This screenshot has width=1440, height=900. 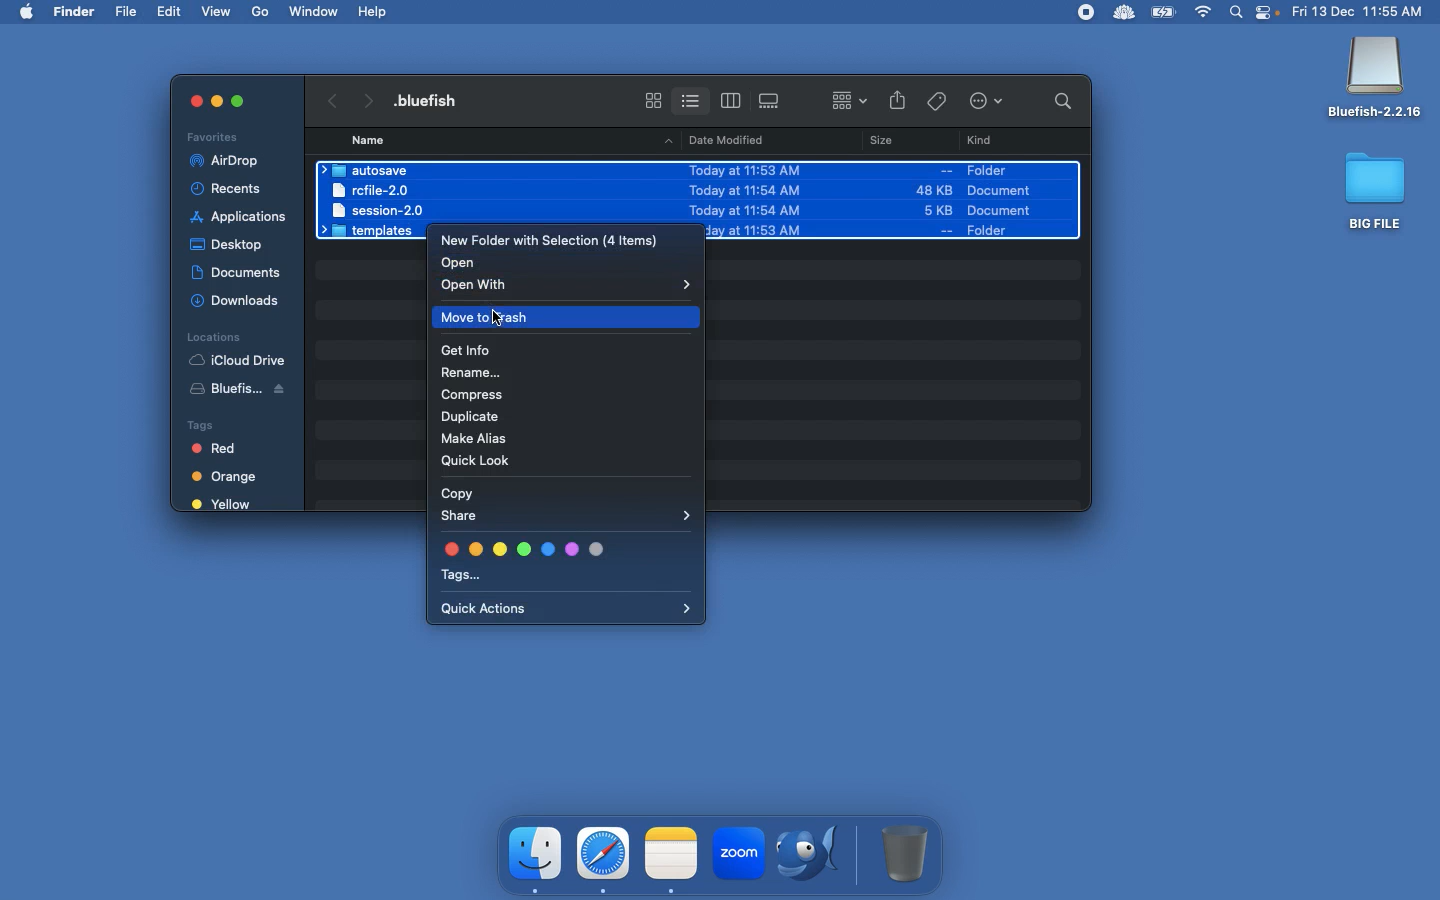 I want to click on rcfile-2.0, so click(x=373, y=189).